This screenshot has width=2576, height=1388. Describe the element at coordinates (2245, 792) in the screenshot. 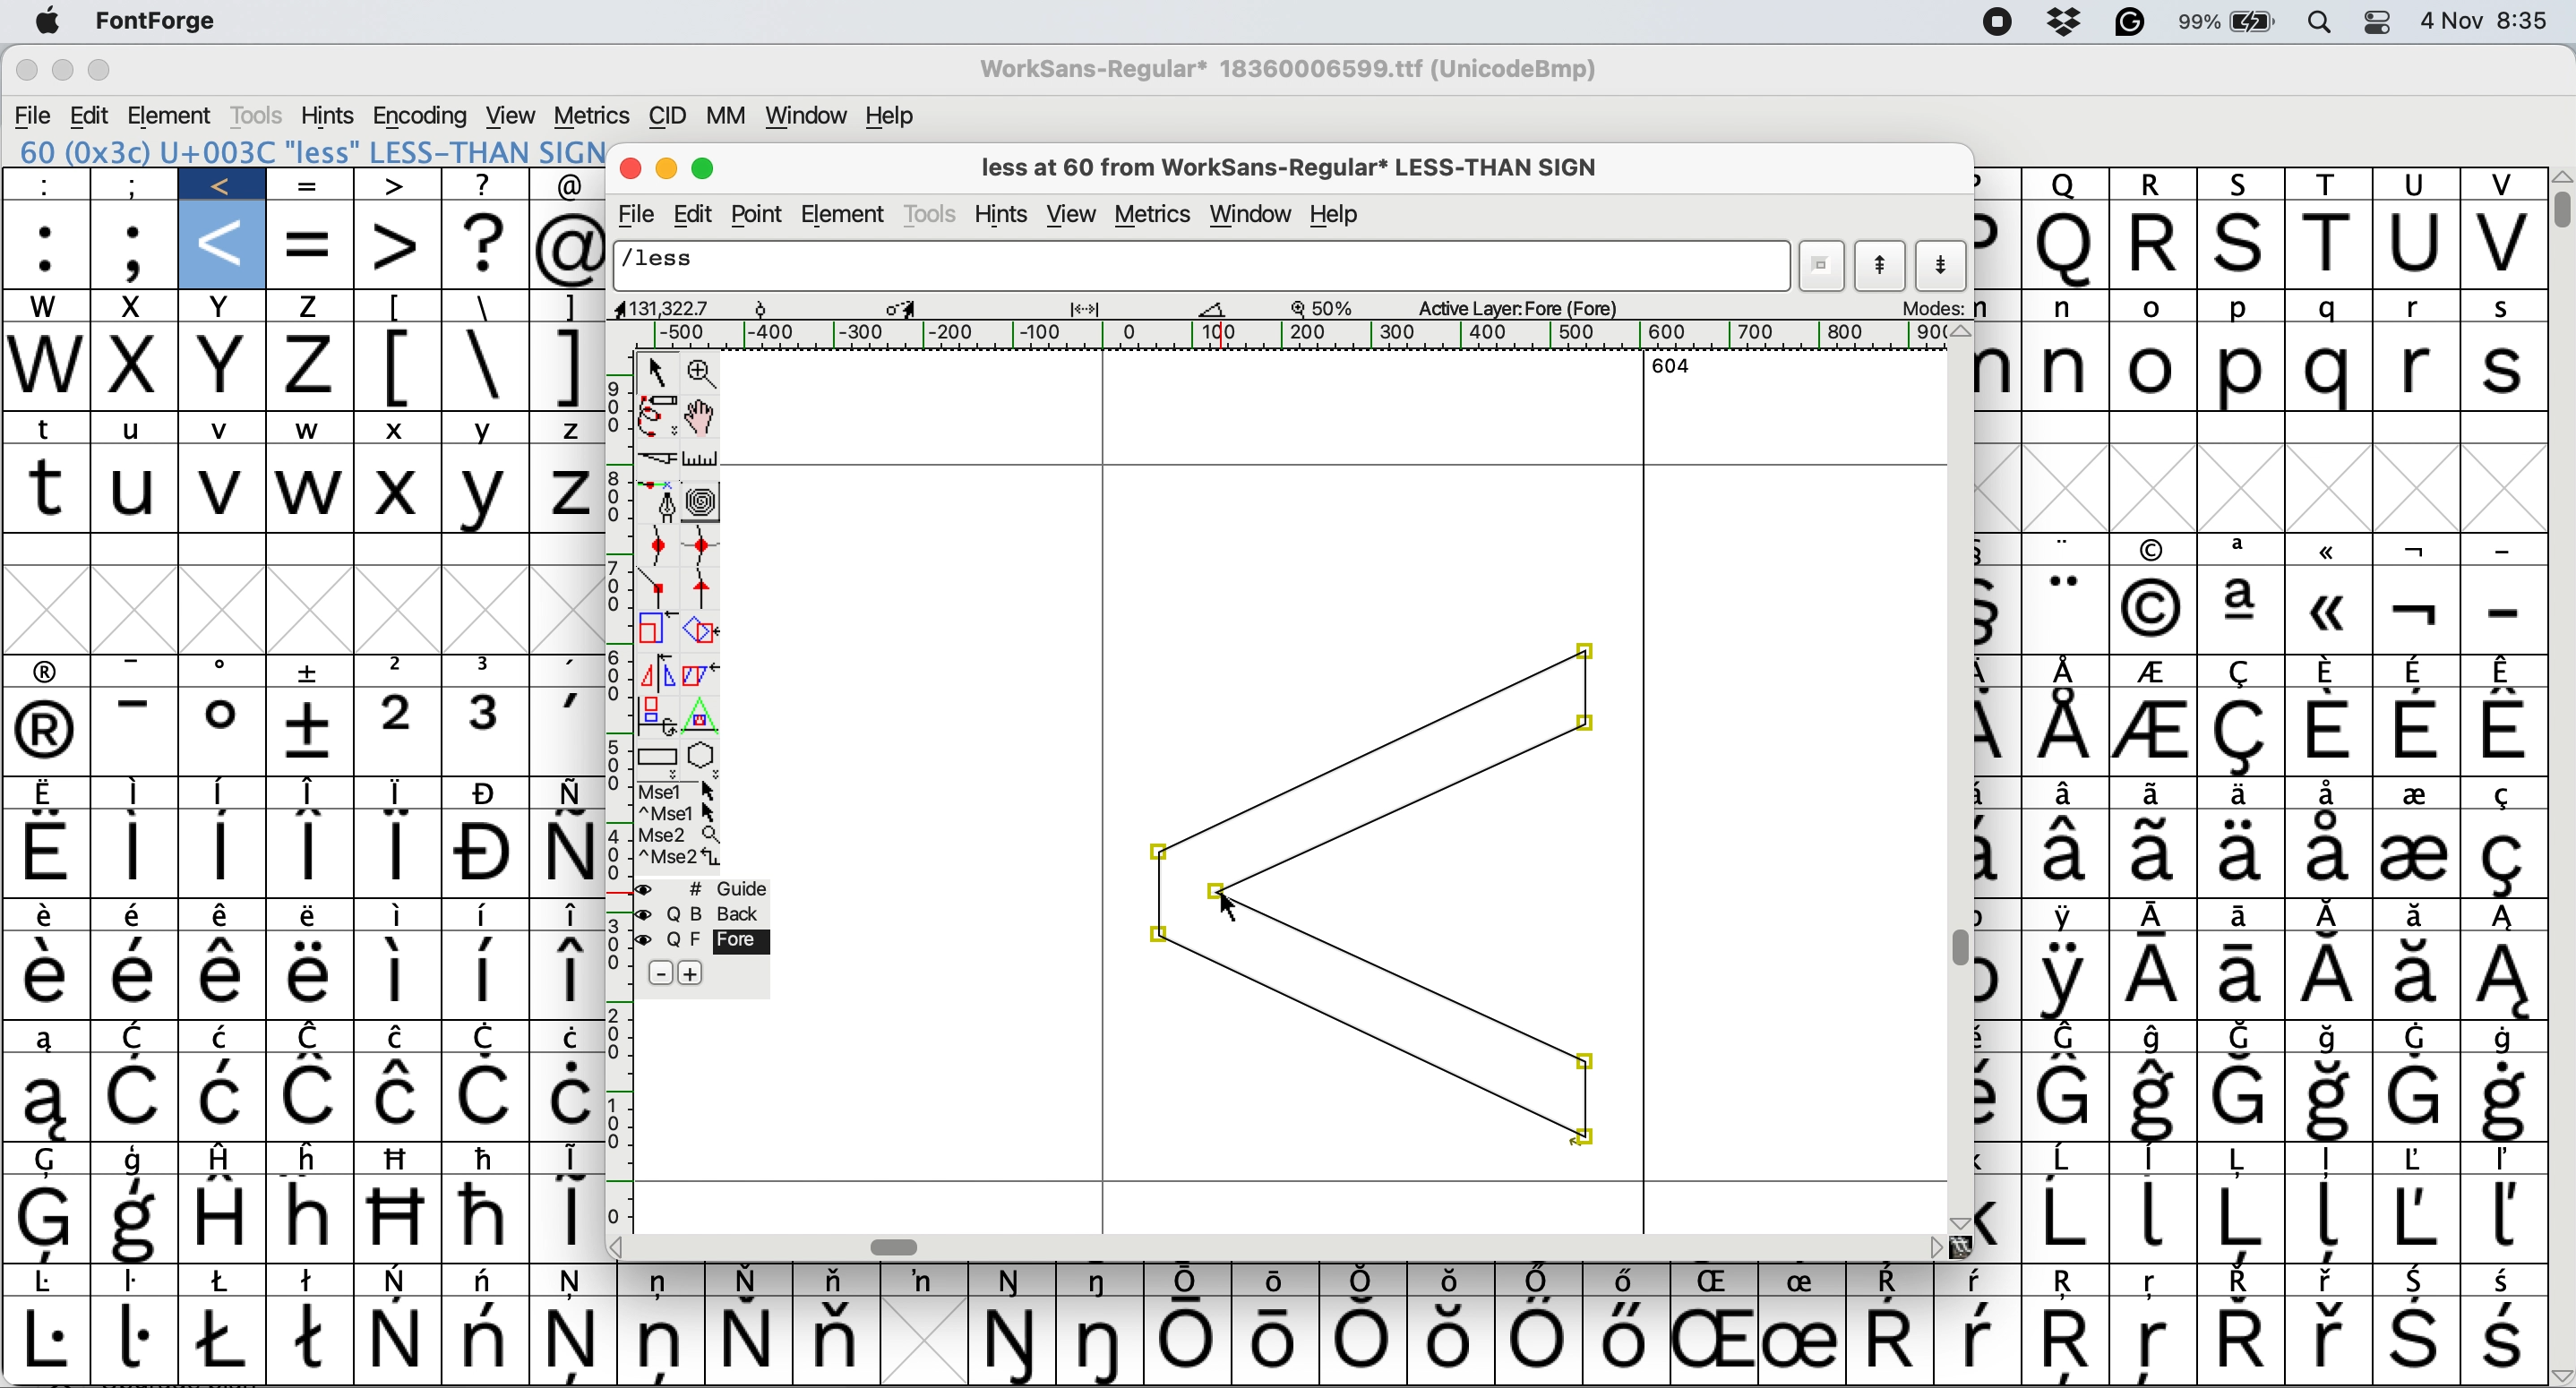

I see `Symbol` at that location.